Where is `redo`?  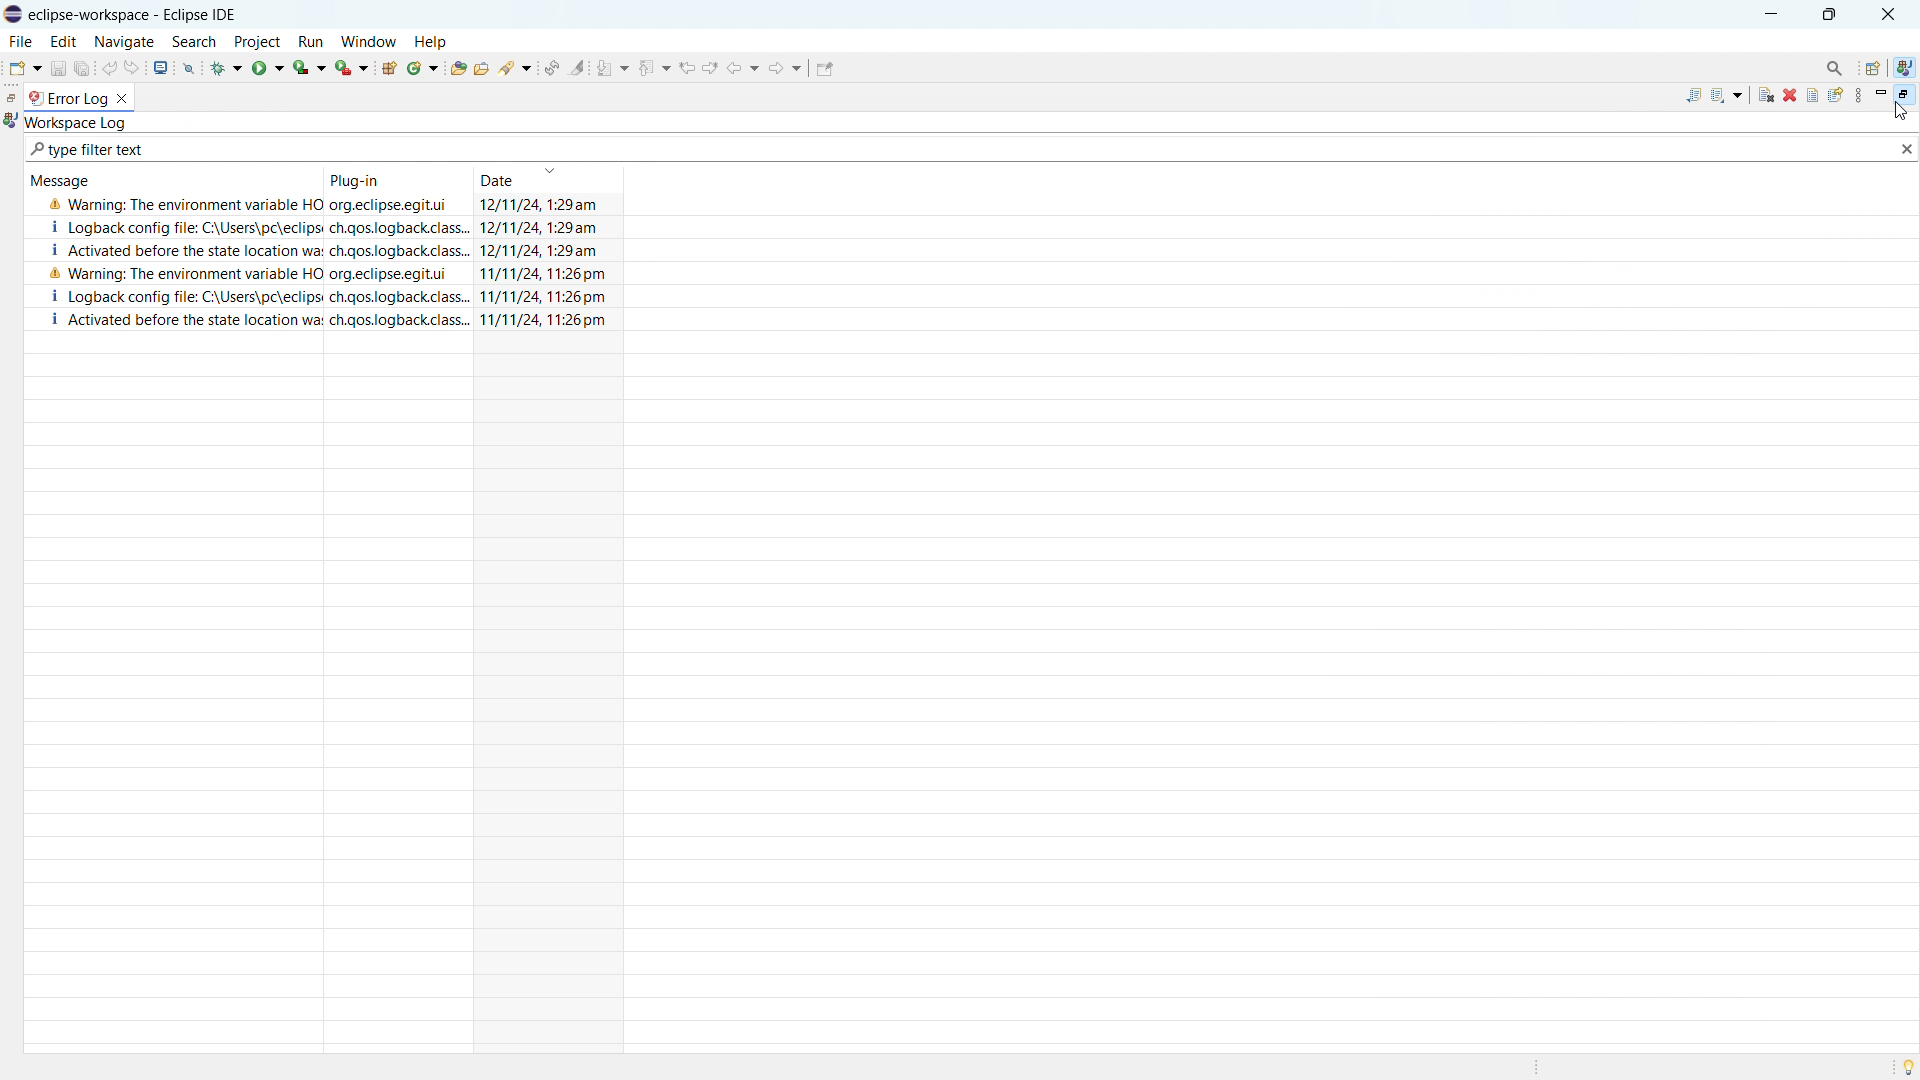
redo is located at coordinates (133, 66).